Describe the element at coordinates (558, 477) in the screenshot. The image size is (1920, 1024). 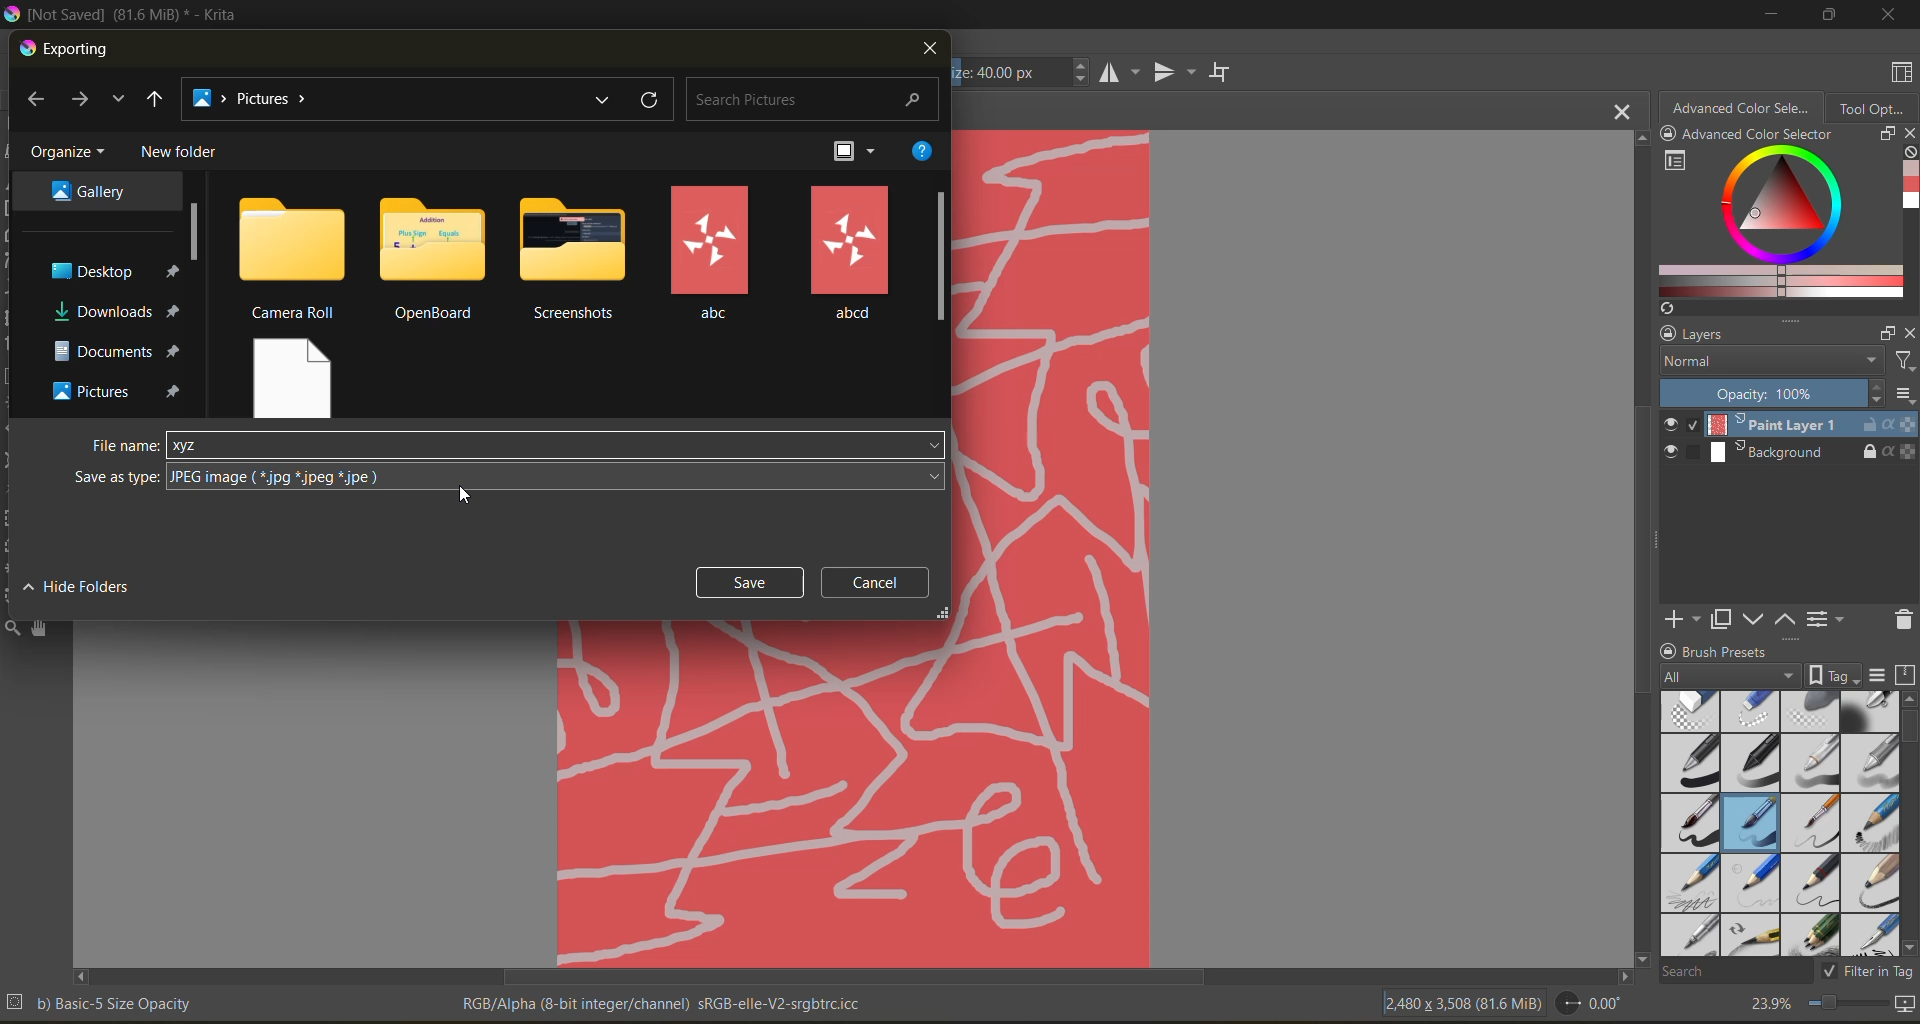
I see `save as type` at that location.